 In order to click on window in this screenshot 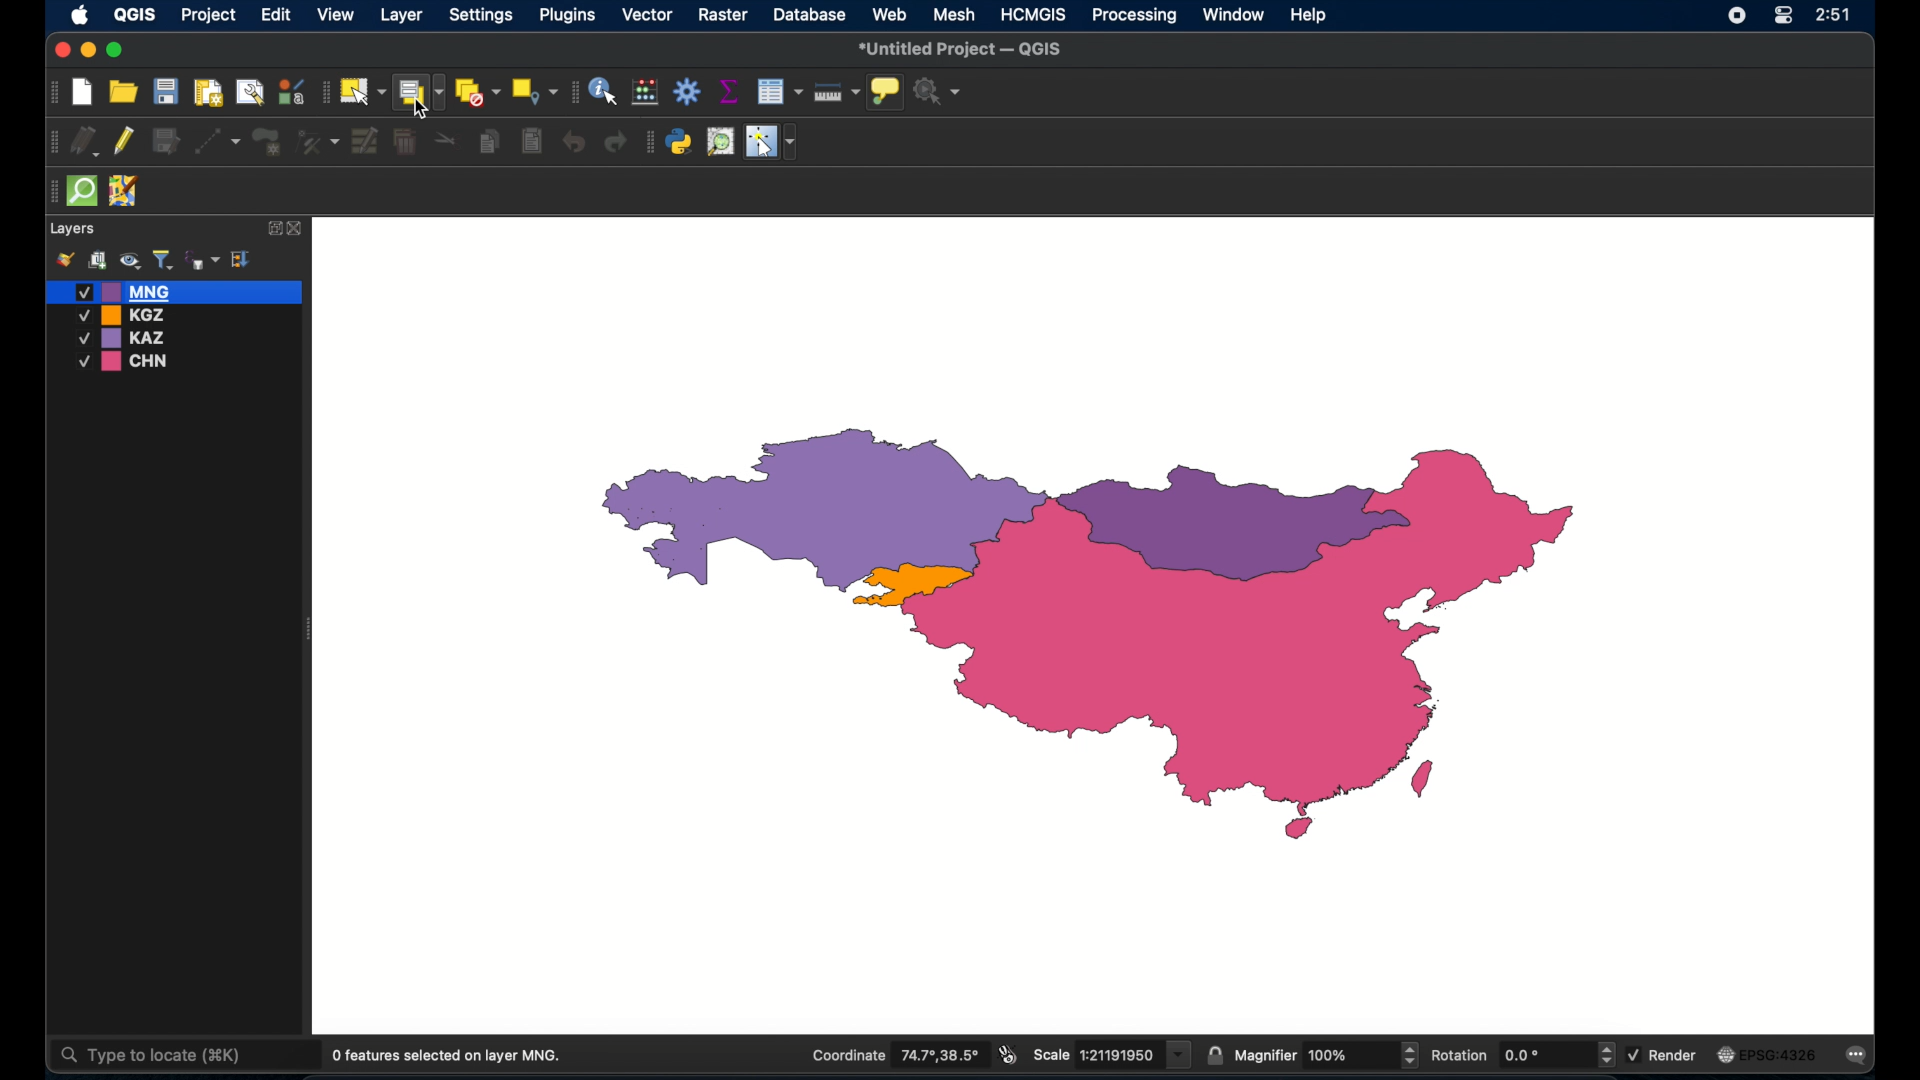, I will do `click(1235, 15)`.